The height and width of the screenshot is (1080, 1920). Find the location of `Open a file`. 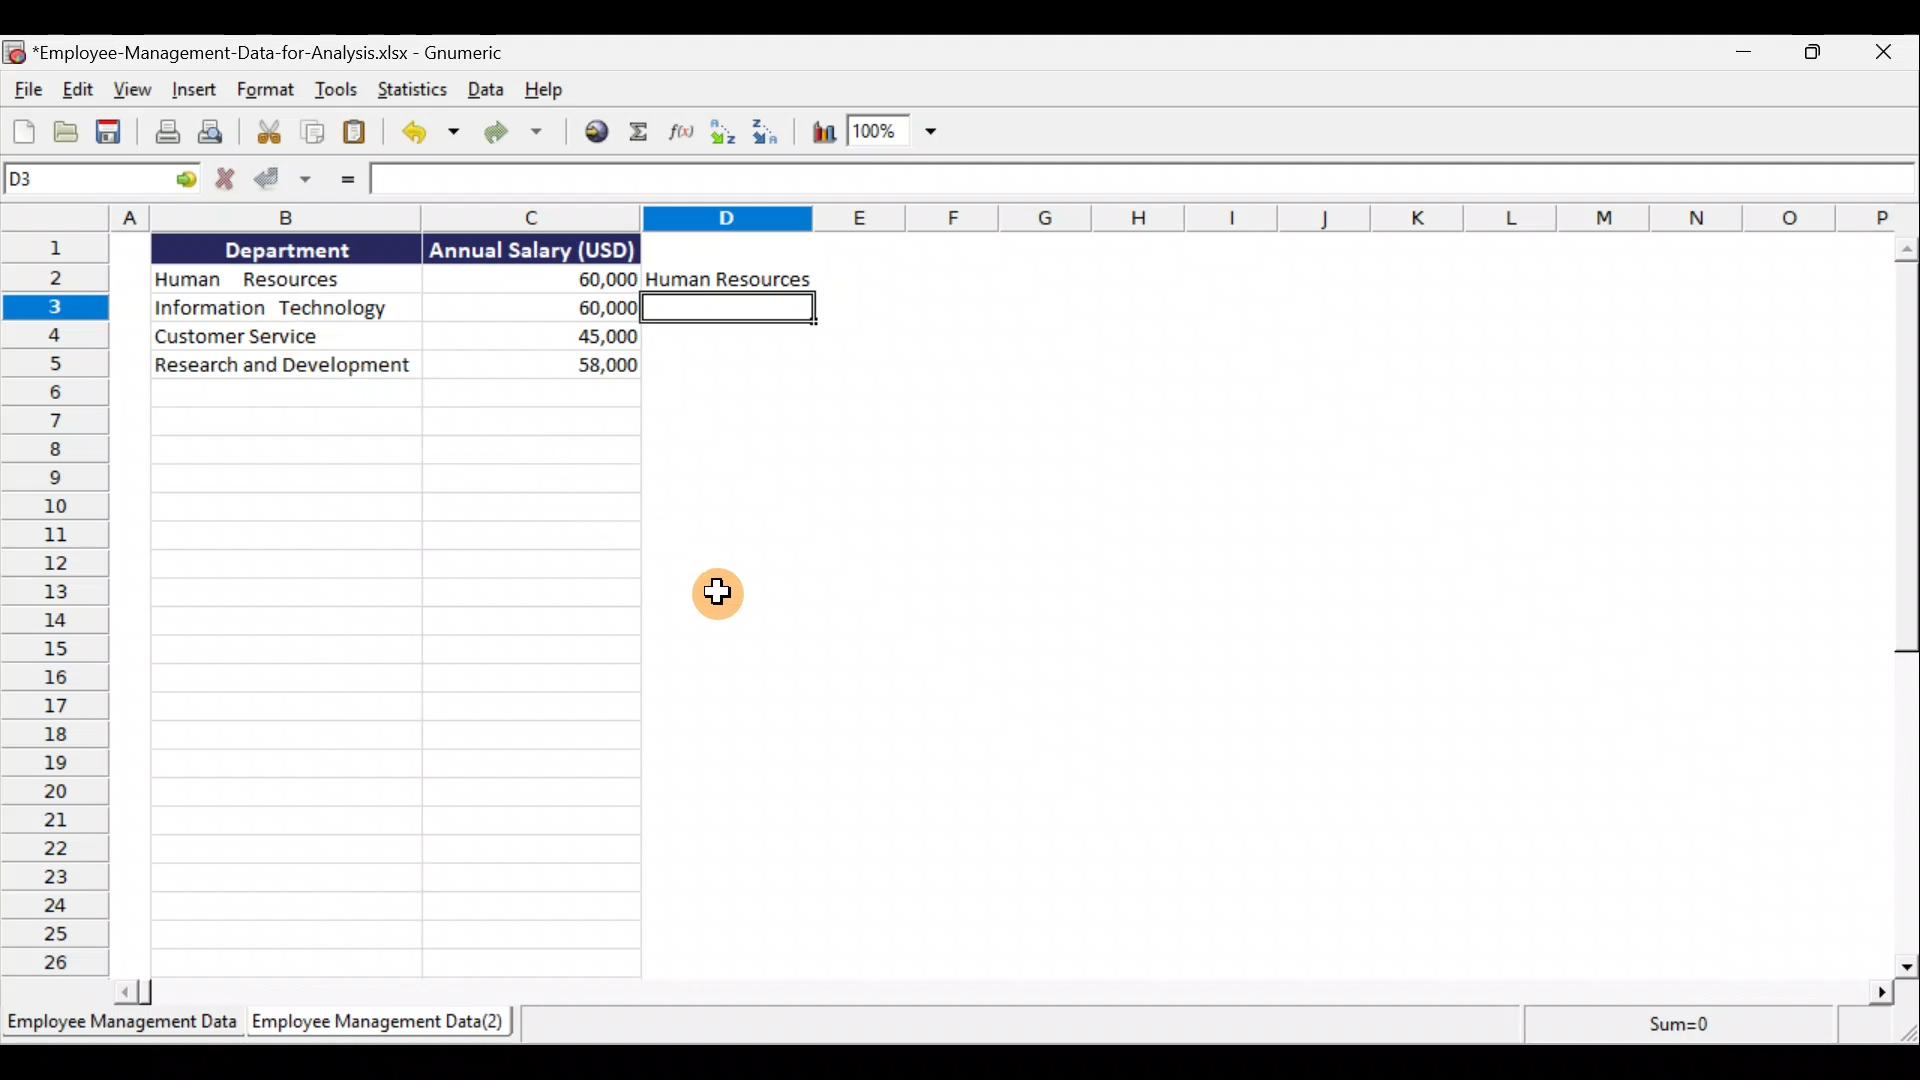

Open a file is located at coordinates (70, 130).